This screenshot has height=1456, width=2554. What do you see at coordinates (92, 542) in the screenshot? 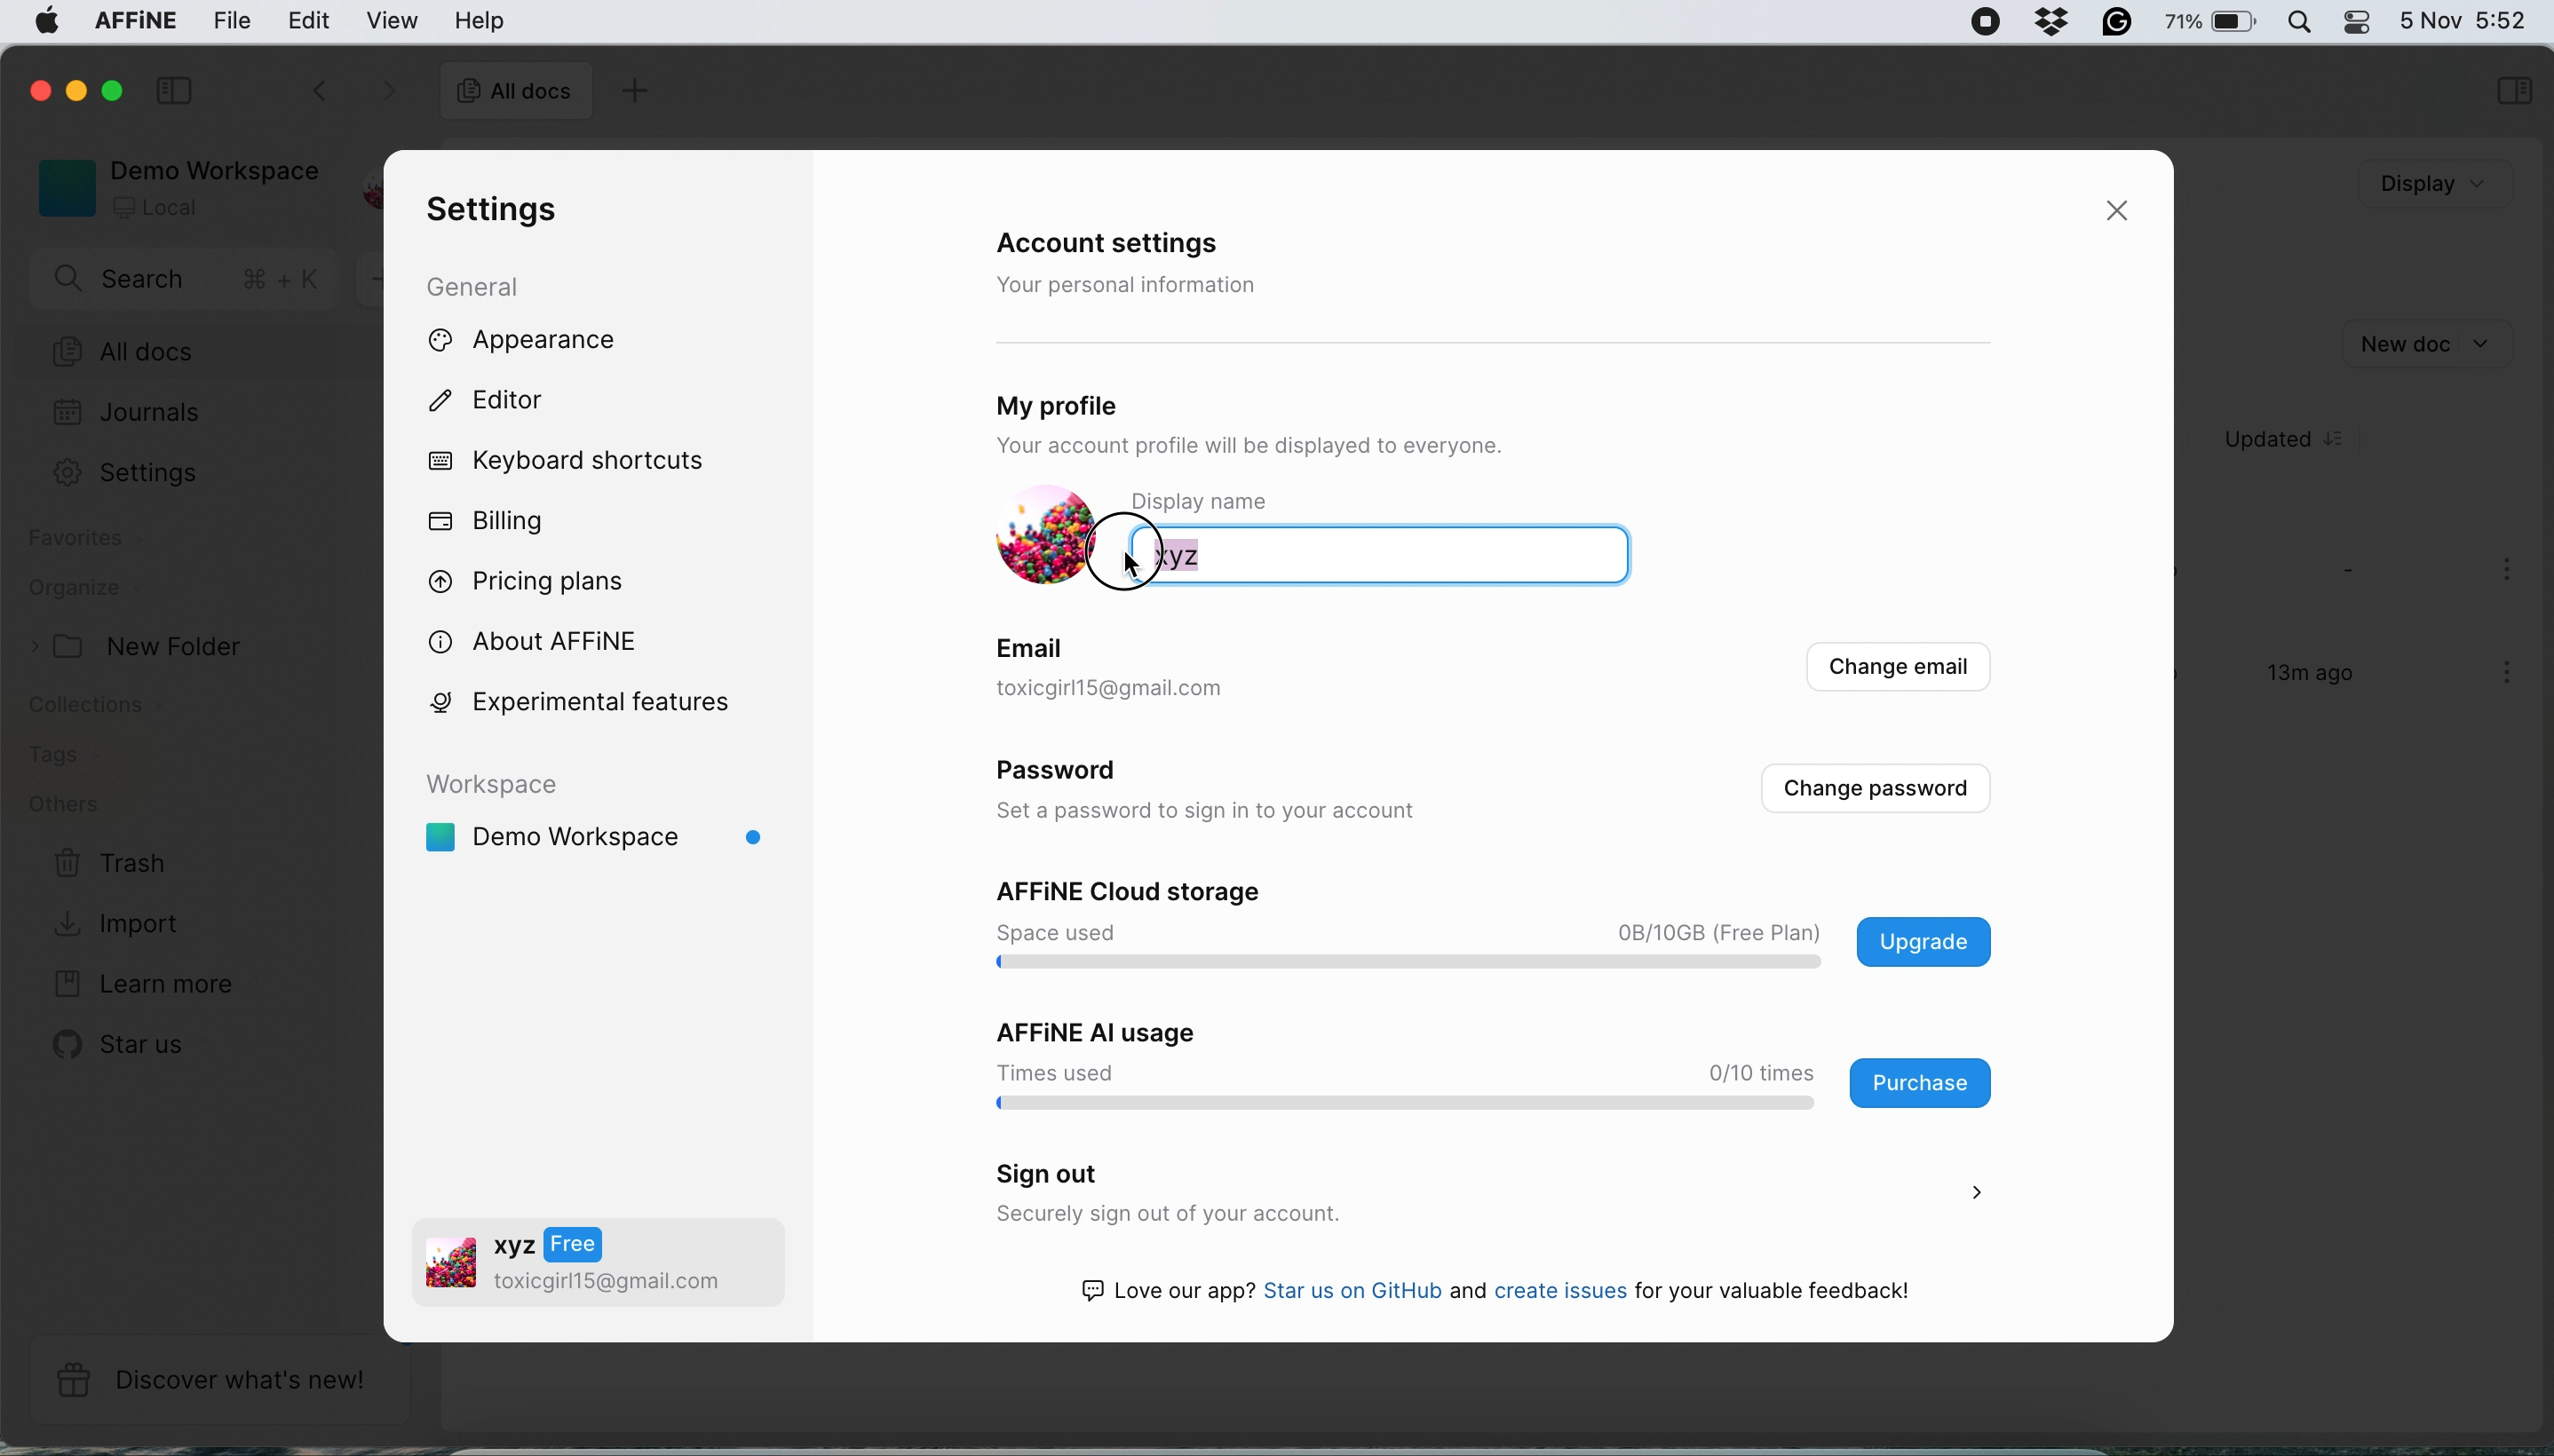
I see `favourites` at bounding box center [92, 542].